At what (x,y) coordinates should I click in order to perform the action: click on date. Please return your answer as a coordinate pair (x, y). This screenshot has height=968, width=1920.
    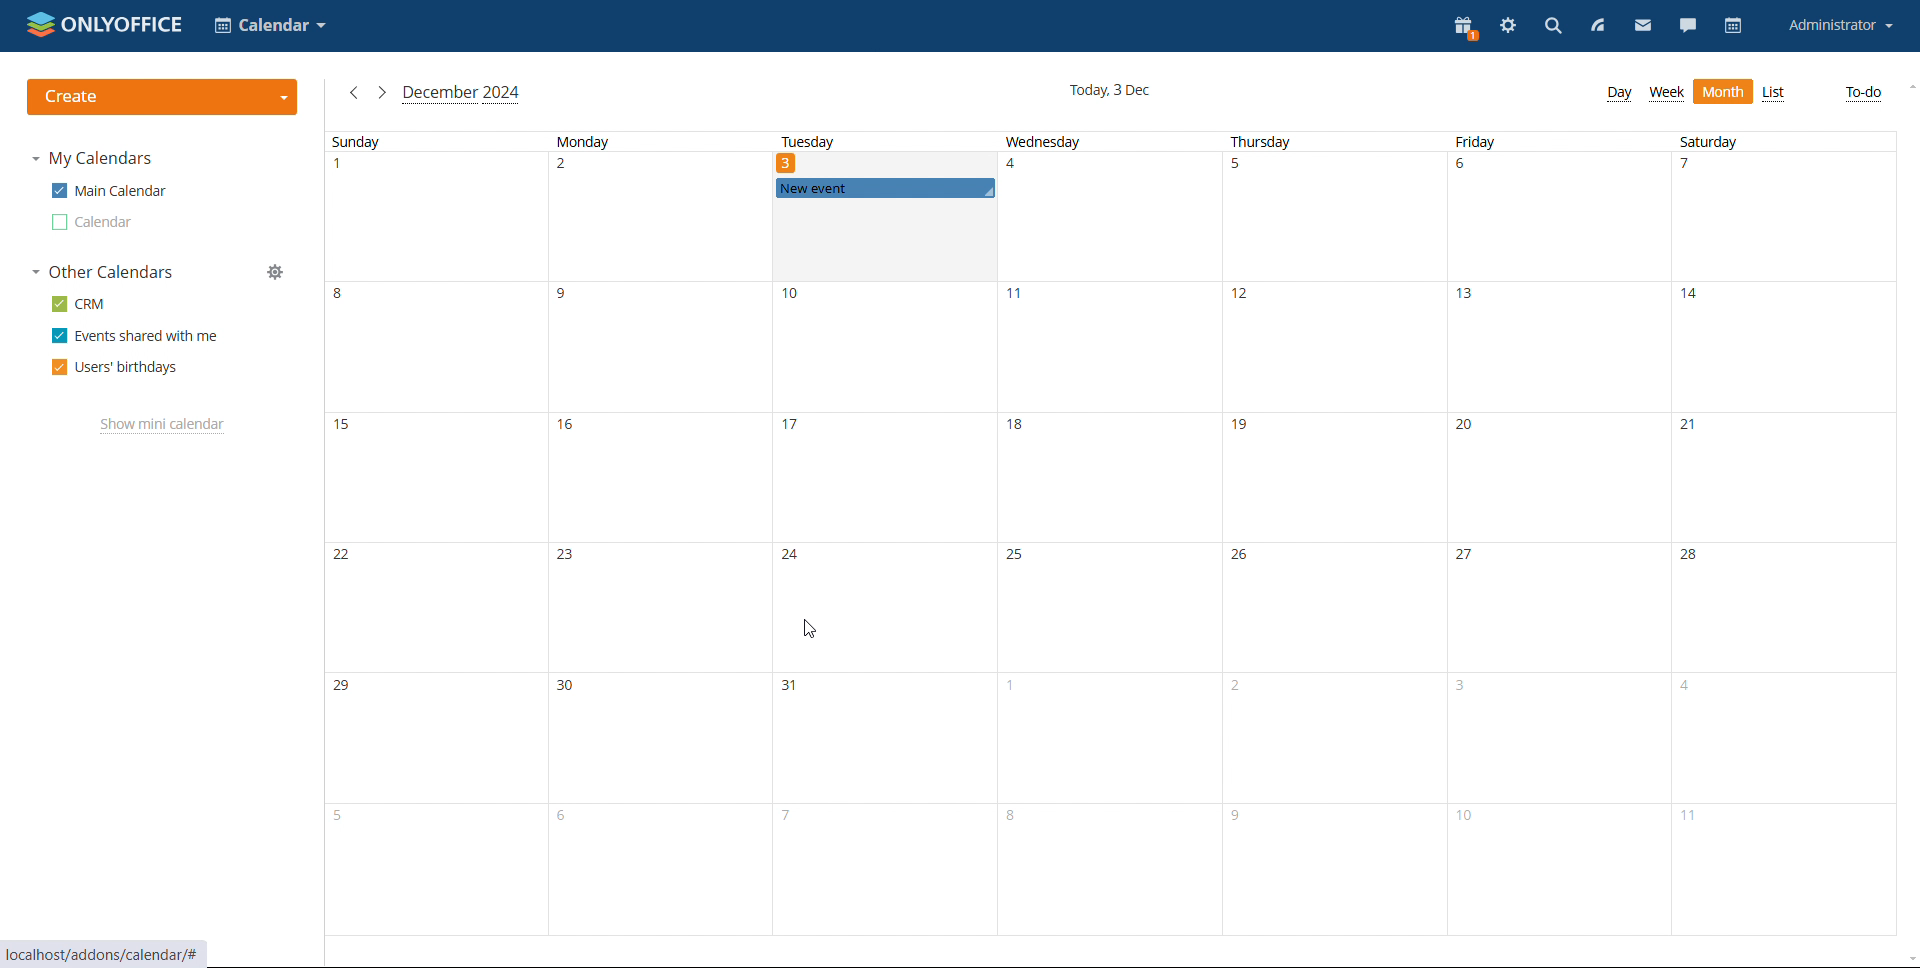
    Looking at the image, I should click on (884, 476).